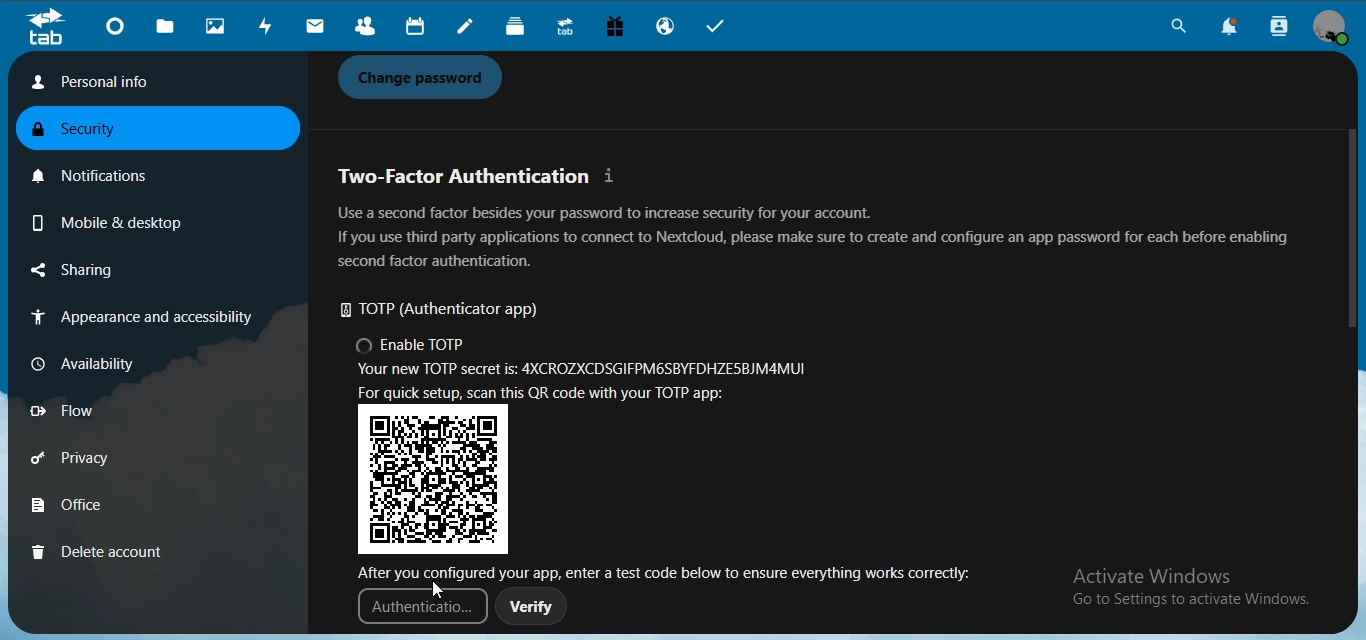 The width and height of the screenshot is (1366, 640). What do you see at coordinates (586, 372) in the screenshot?
I see `TOTP secret` at bounding box center [586, 372].